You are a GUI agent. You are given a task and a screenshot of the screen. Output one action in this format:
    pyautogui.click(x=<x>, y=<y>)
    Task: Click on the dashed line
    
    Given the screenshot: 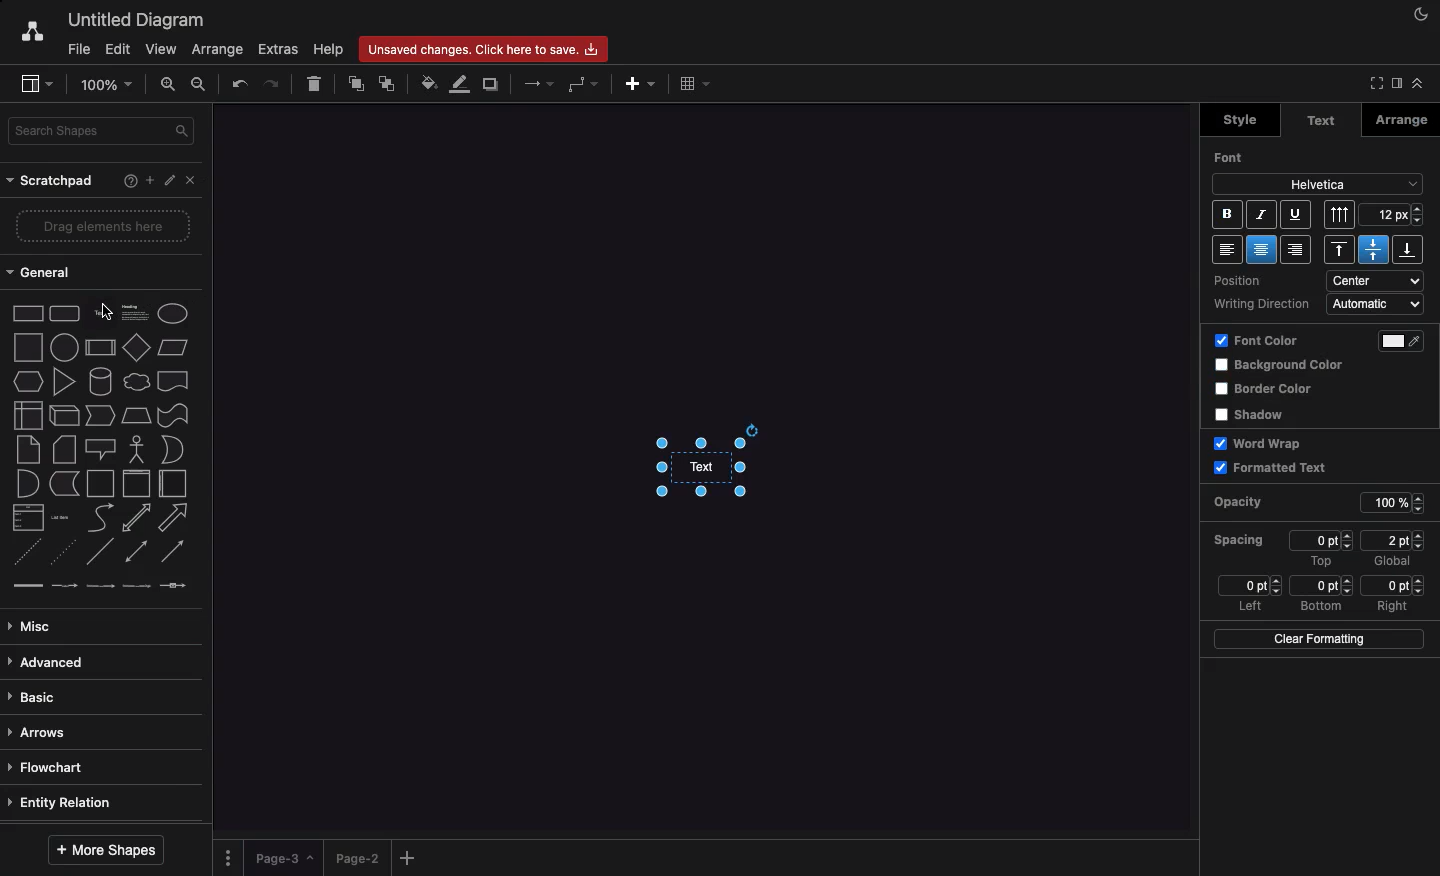 What is the action you would take?
    pyautogui.click(x=26, y=552)
    